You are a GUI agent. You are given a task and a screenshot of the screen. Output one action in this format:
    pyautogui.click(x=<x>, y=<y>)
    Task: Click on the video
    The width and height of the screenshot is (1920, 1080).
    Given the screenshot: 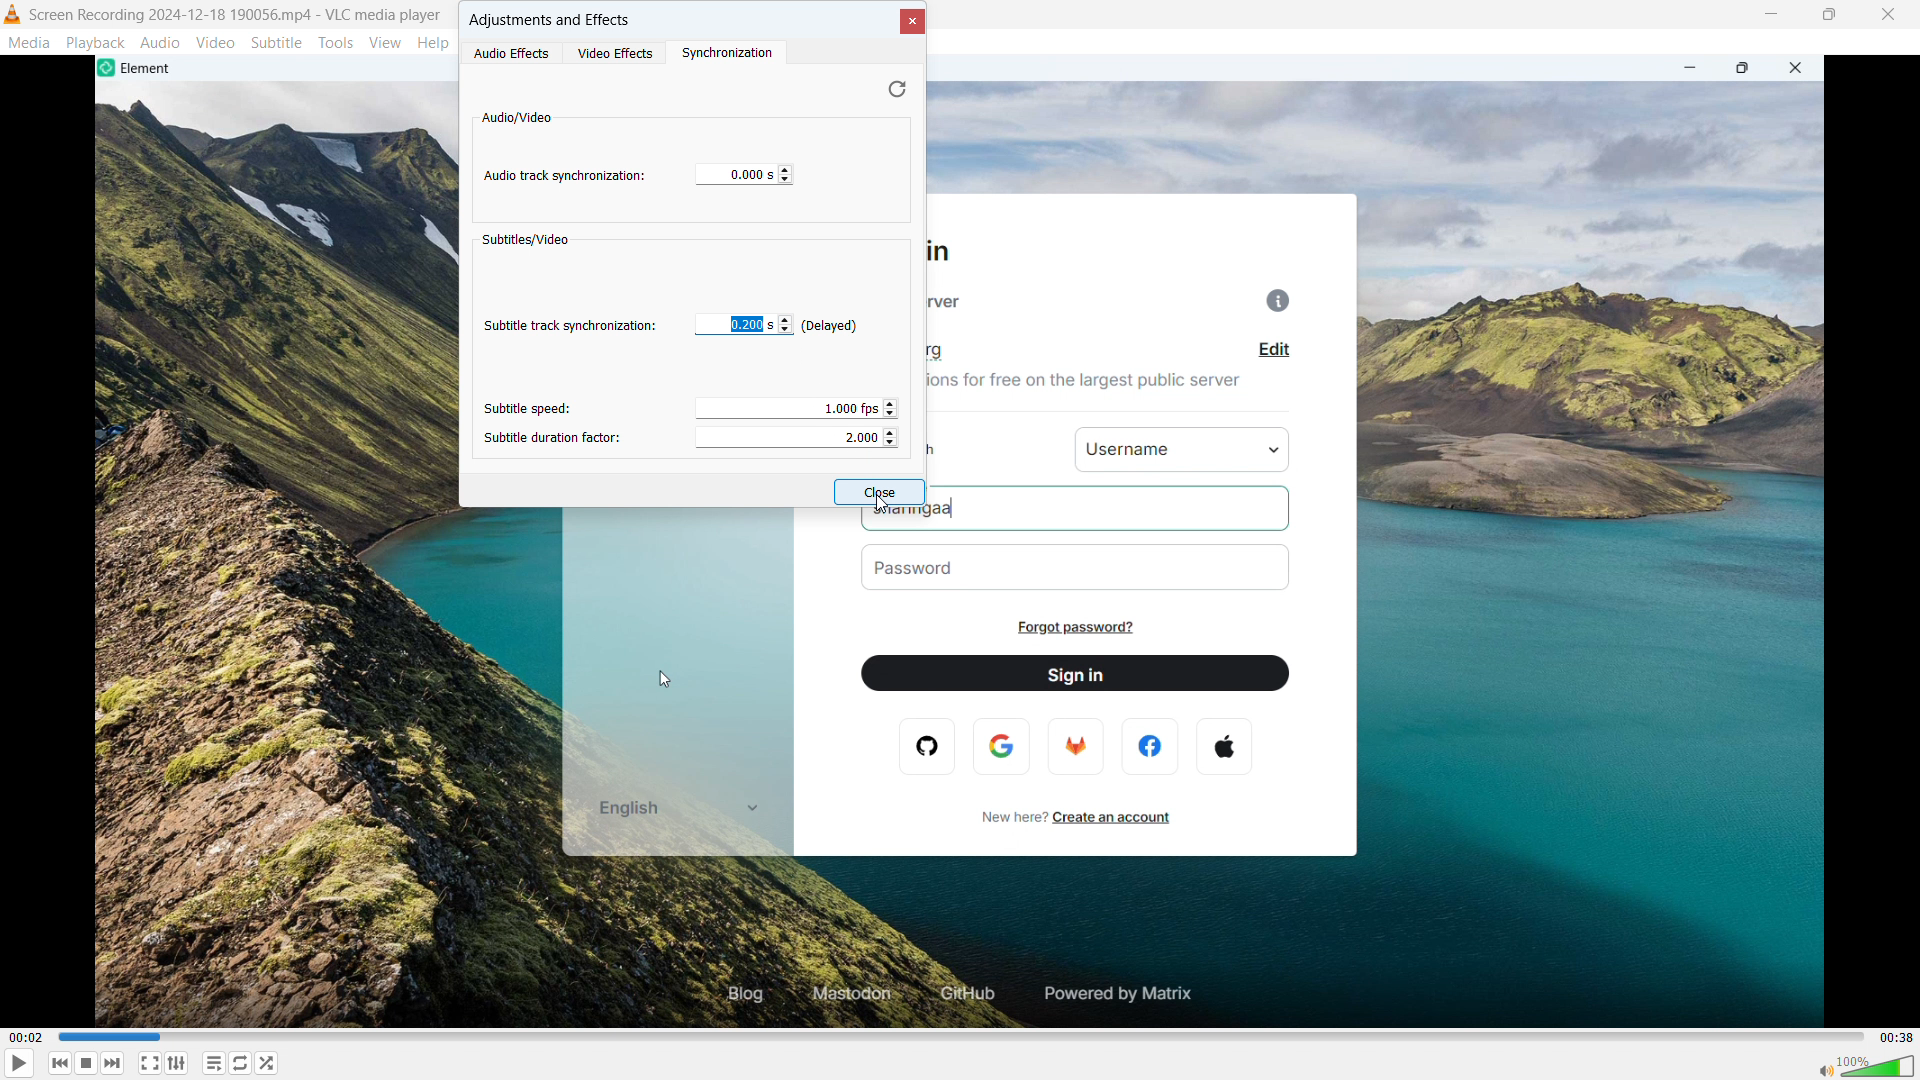 What is the action you would take?
    pyautogui.click(x=215, y=42)
    